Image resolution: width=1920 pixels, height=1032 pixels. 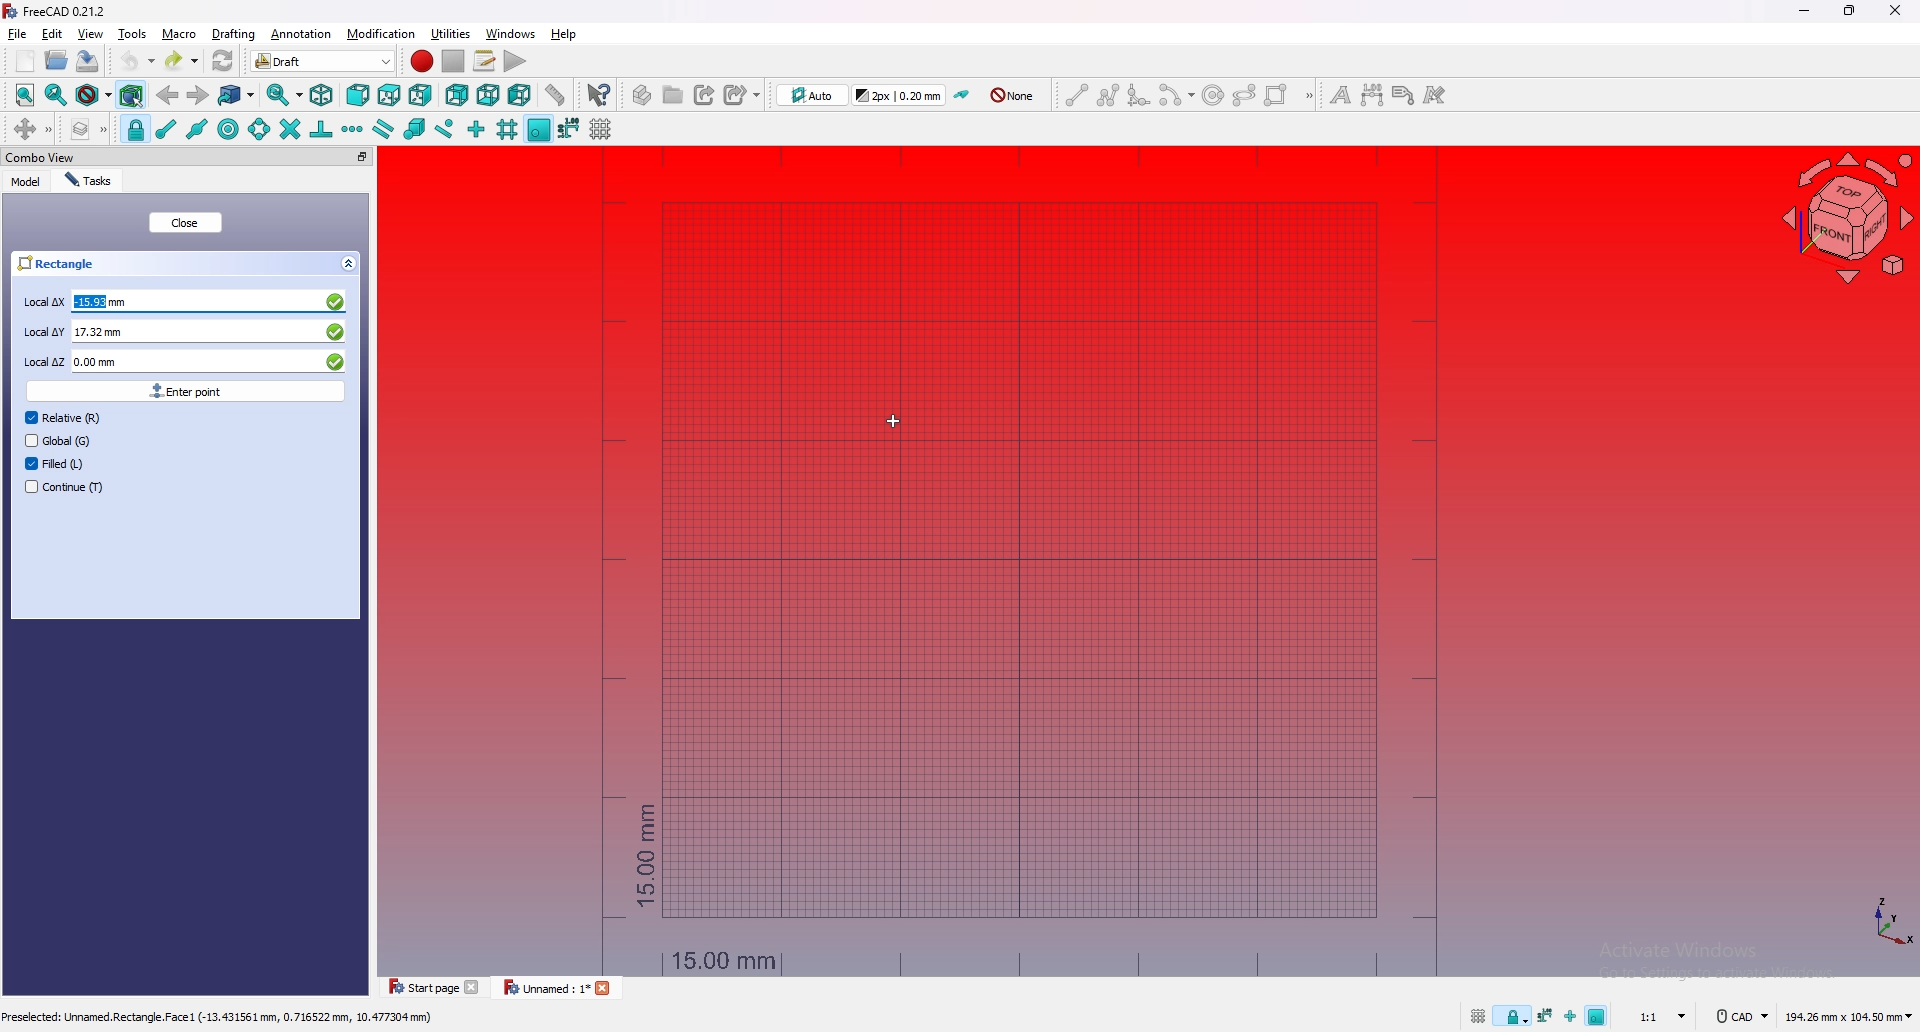 I want to click on forward, so click(x=198, y=95).